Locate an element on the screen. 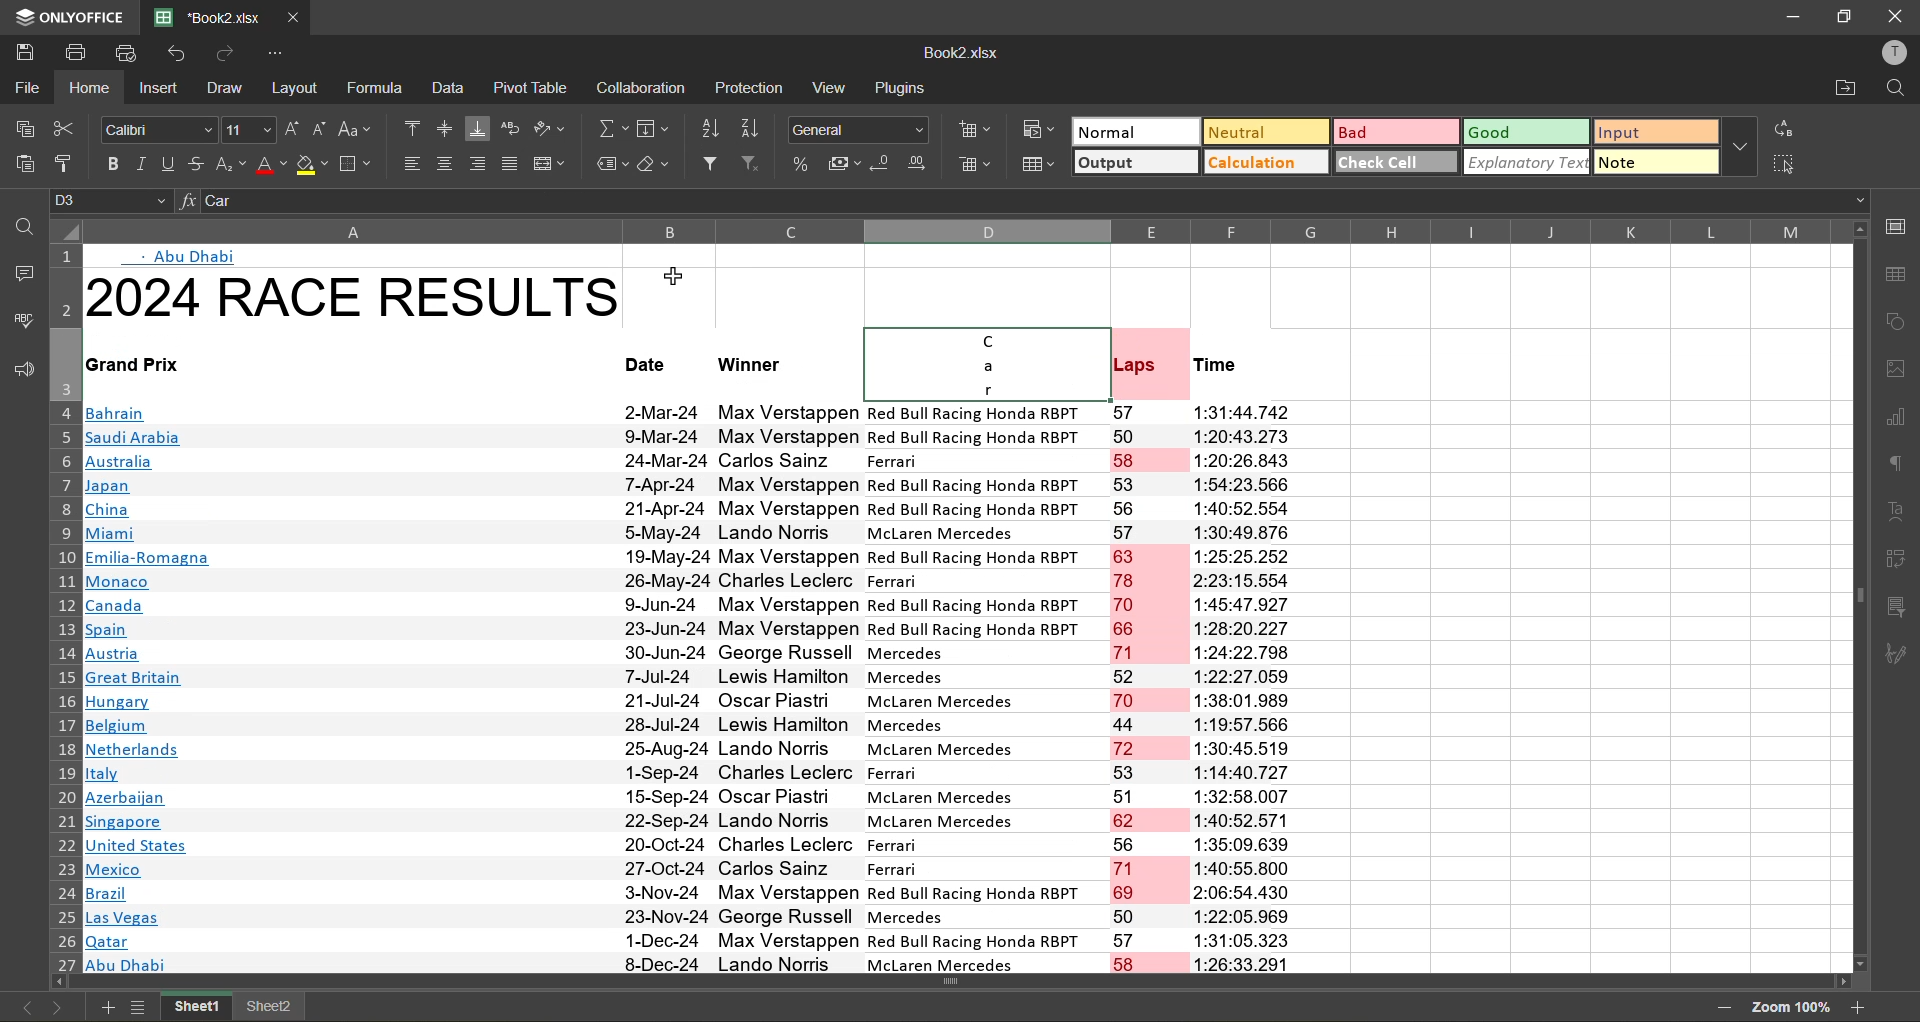  WInner is located at coordinates (749, 370).